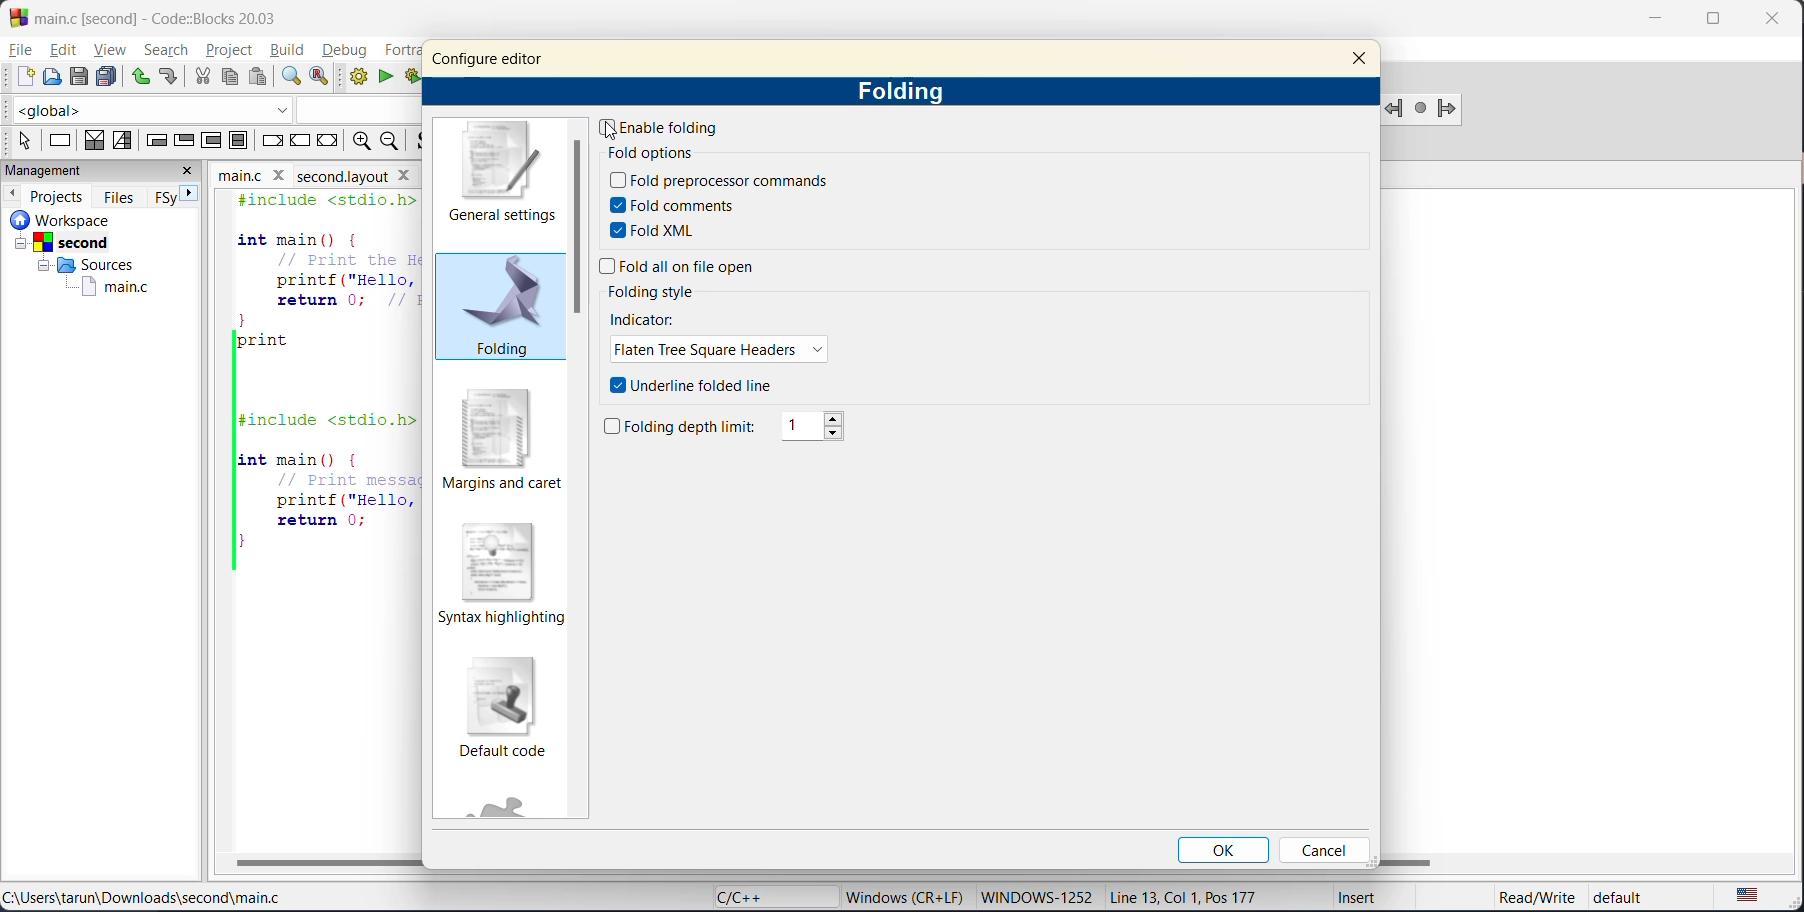  Describe the element at coordinates (292, 77) in the screenshot. I see `find` at that location.